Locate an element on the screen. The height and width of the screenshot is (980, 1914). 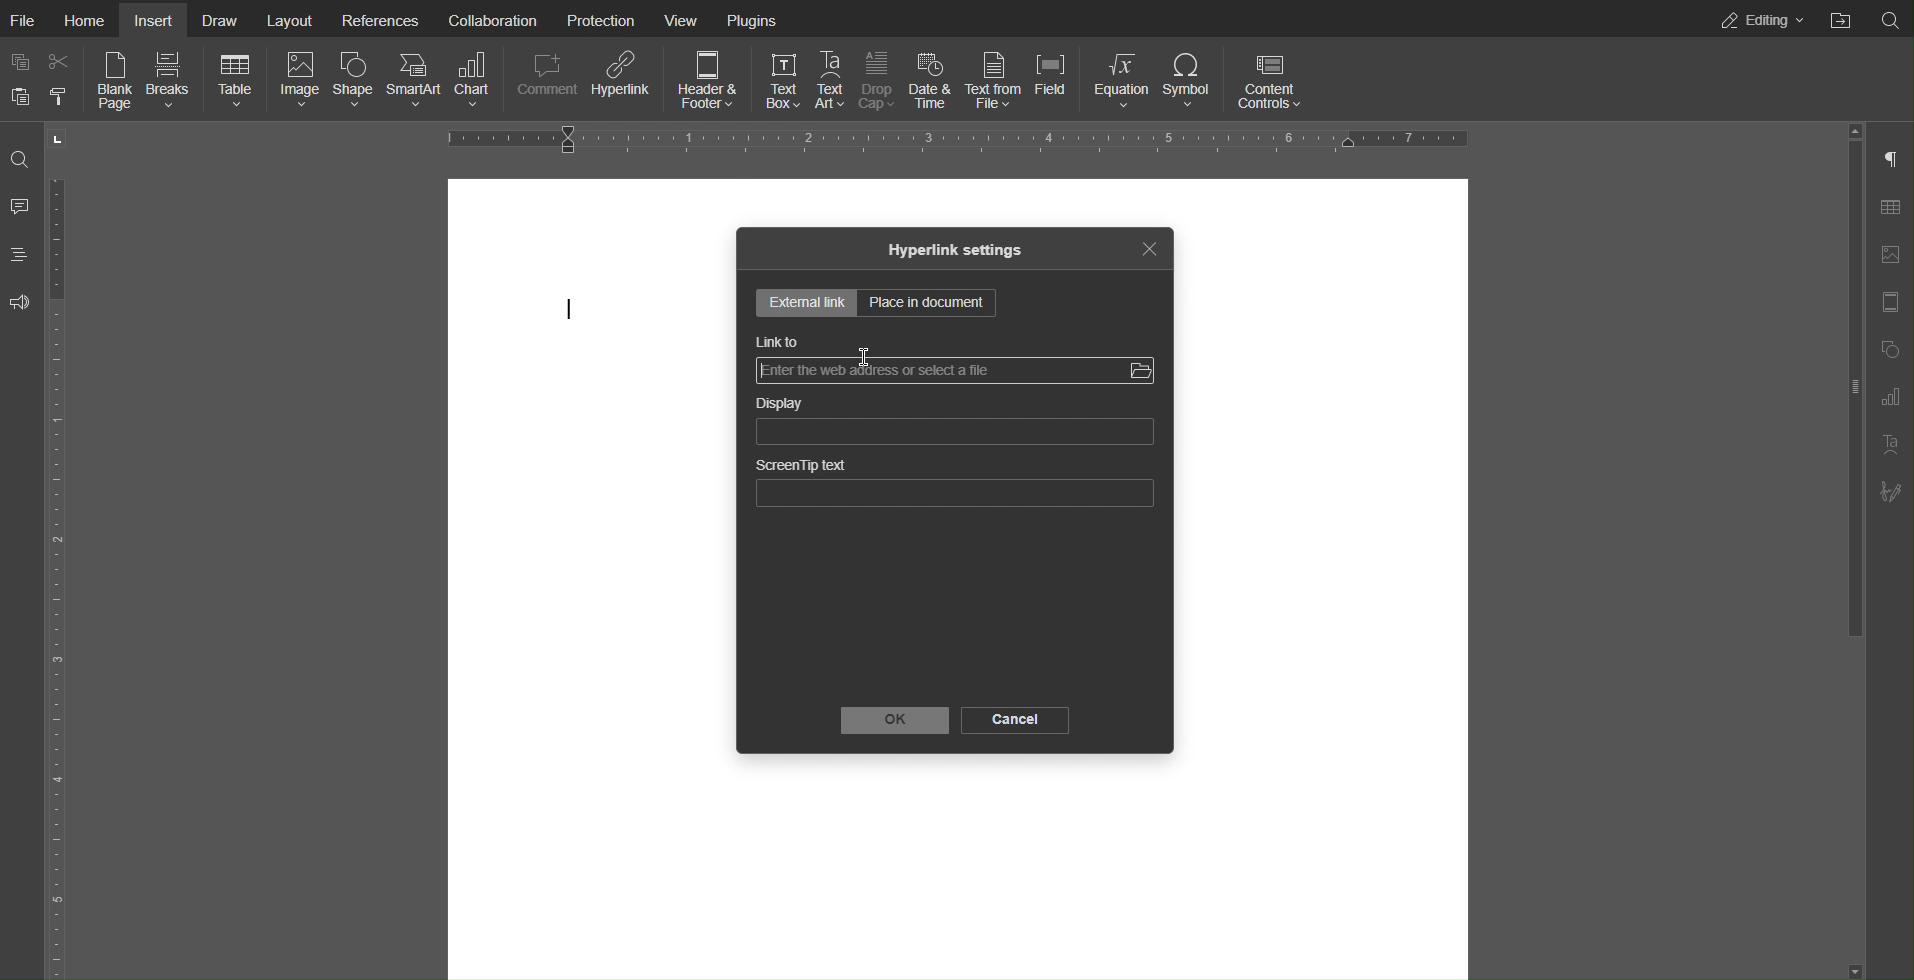
Plugins is located at coordinates (753, 19).